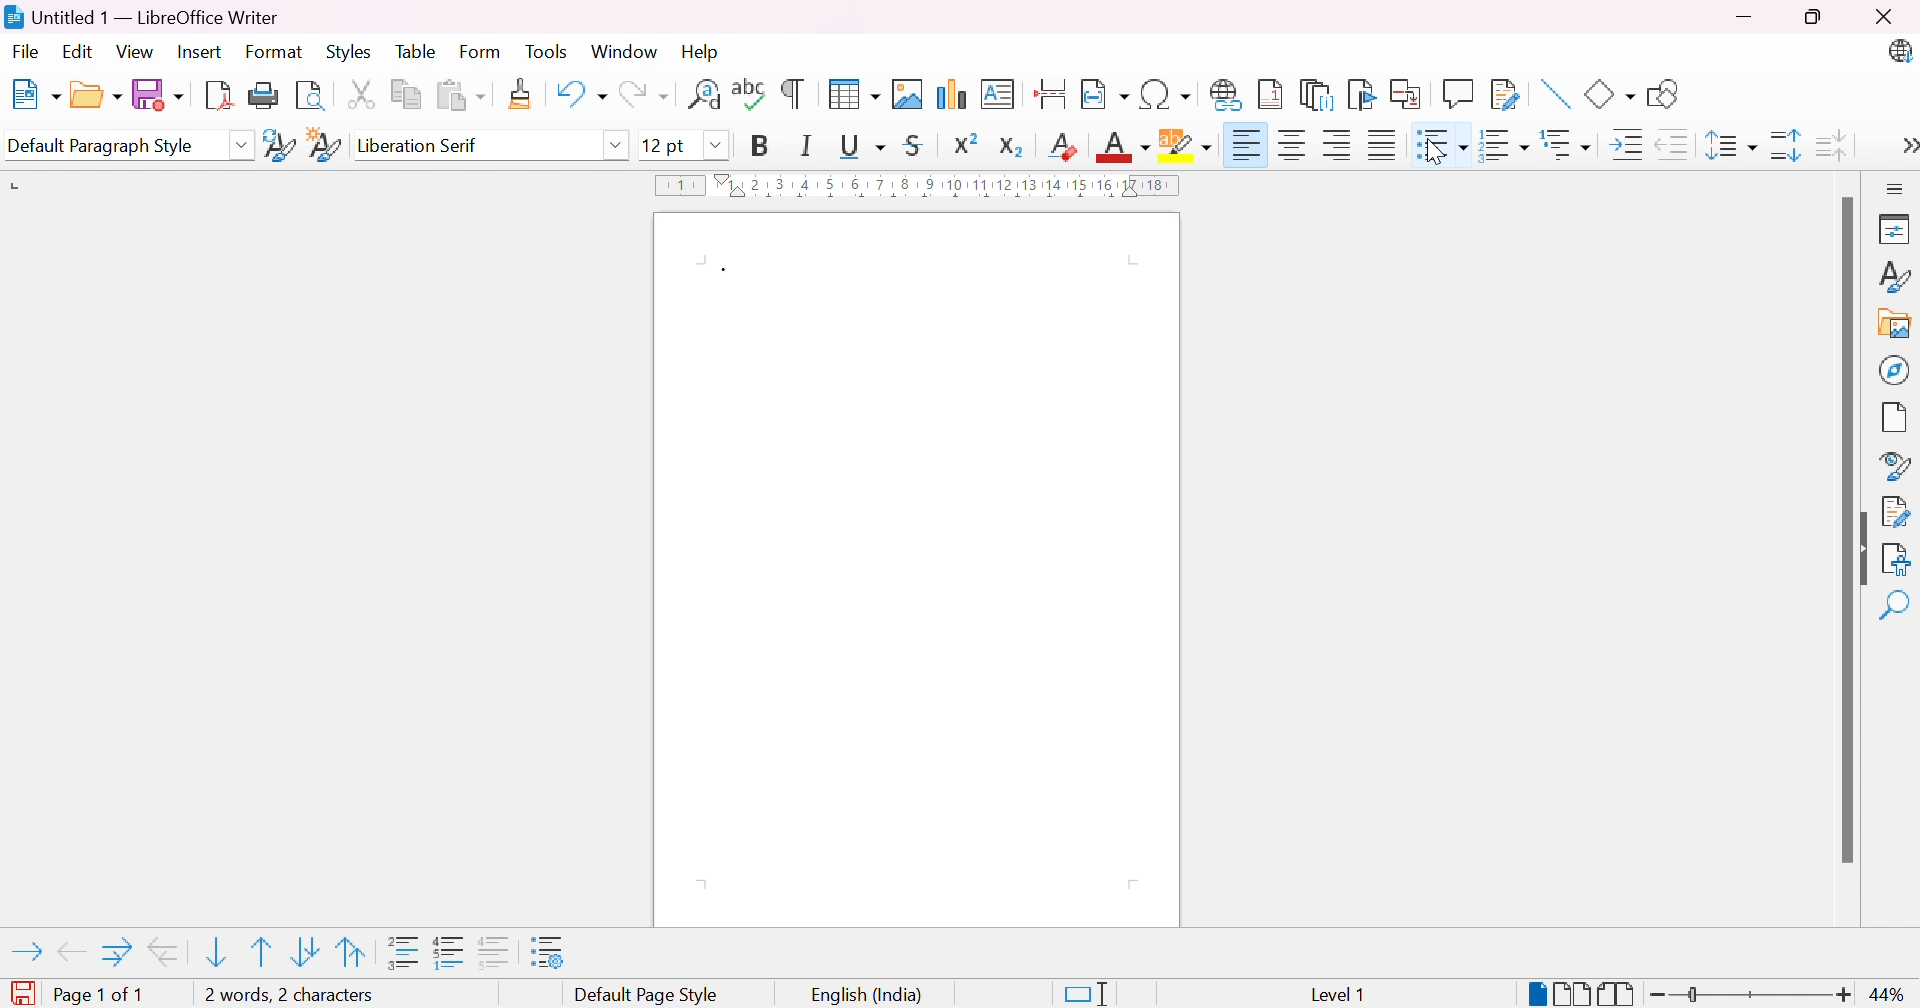  I want to click on Book view, so click(1617, 995).